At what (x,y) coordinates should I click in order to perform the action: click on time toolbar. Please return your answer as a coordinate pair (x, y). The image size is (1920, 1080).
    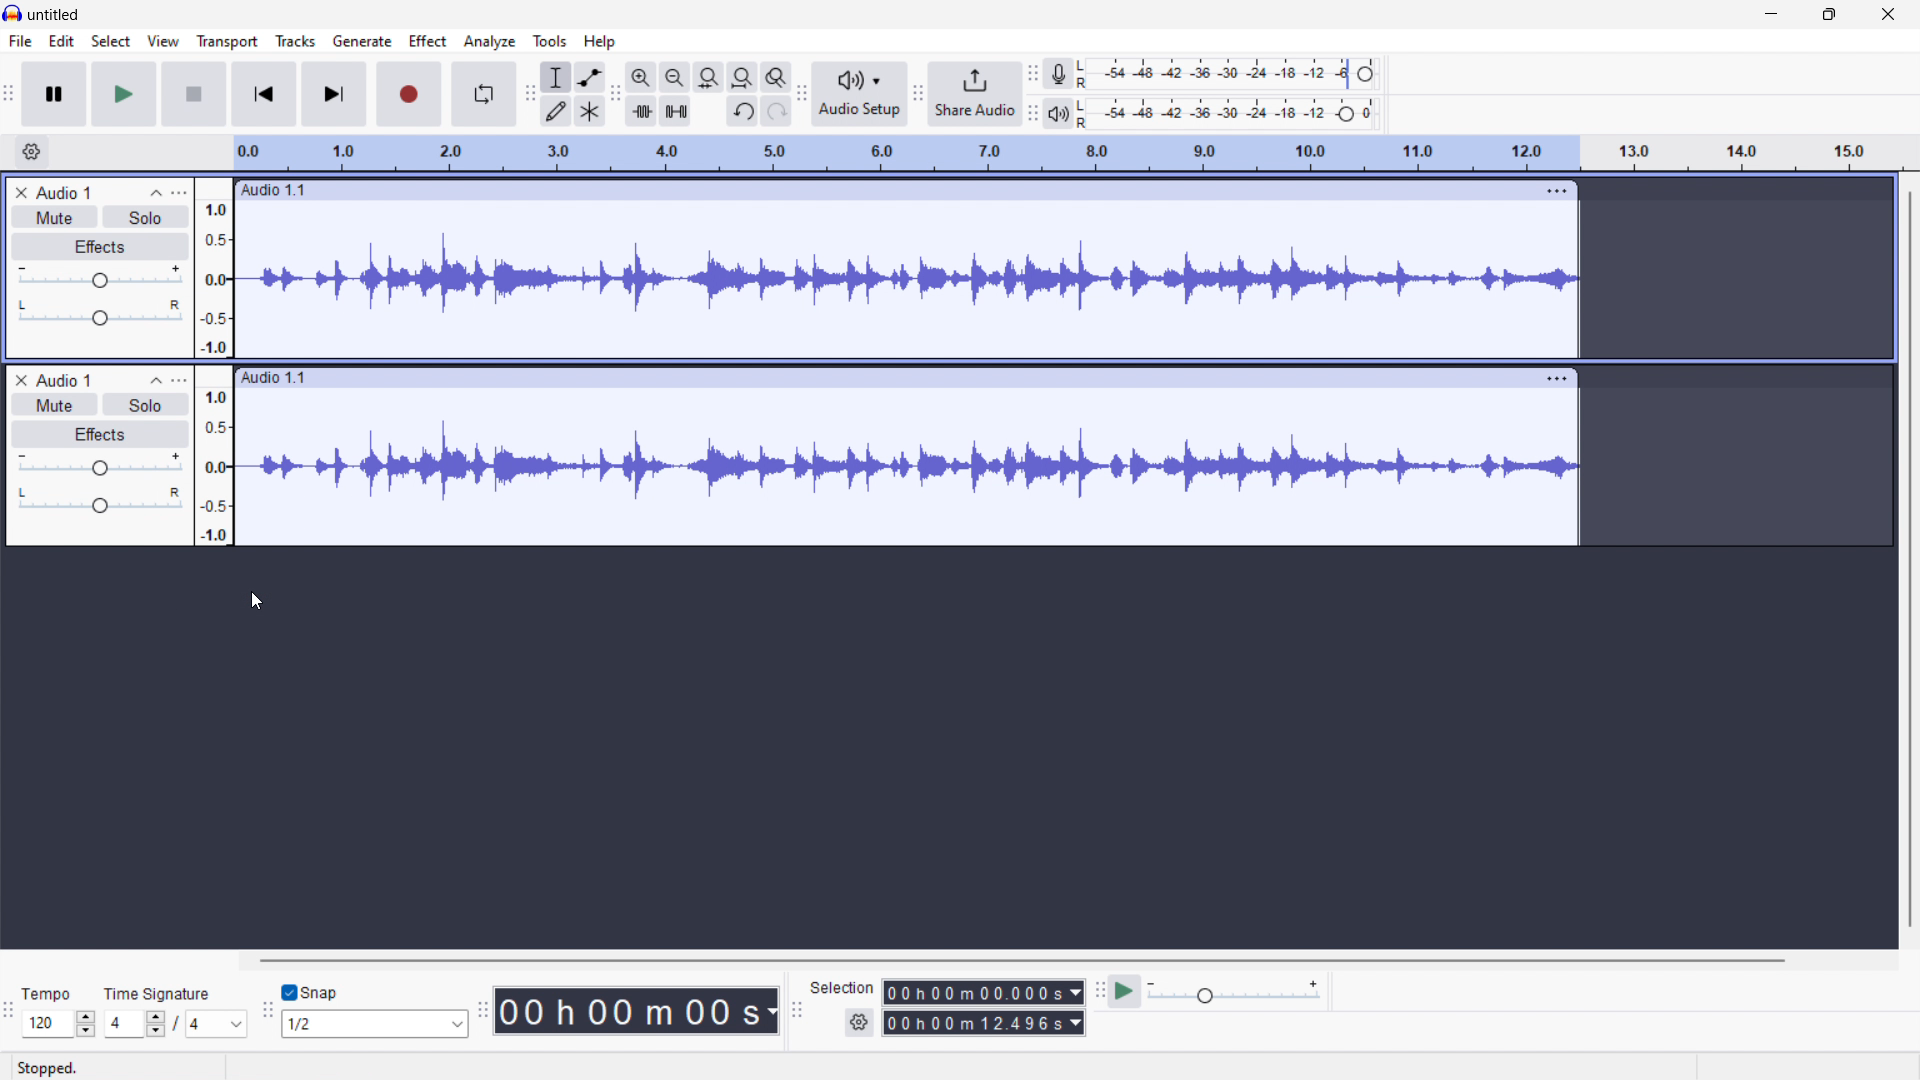
    Looking at the image, I should click on (483, 1013).